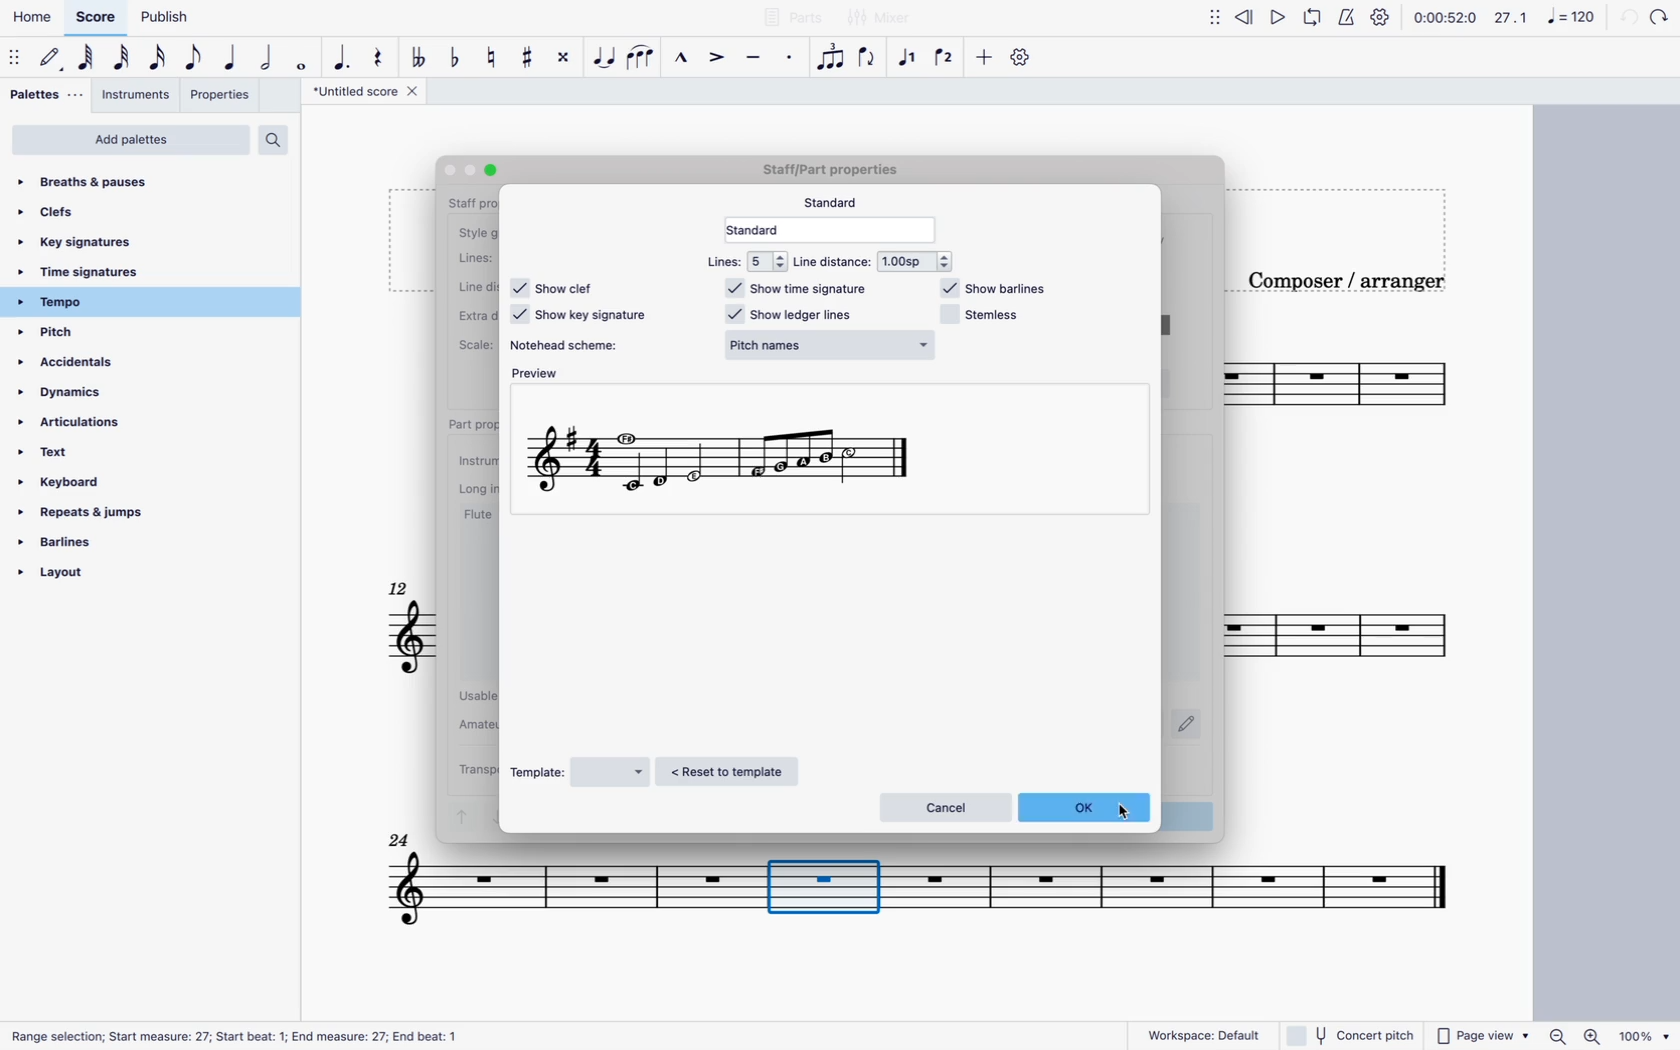 This screenshot has height=1050, width=1680. I want to click on 16th note, so click(158, 58).